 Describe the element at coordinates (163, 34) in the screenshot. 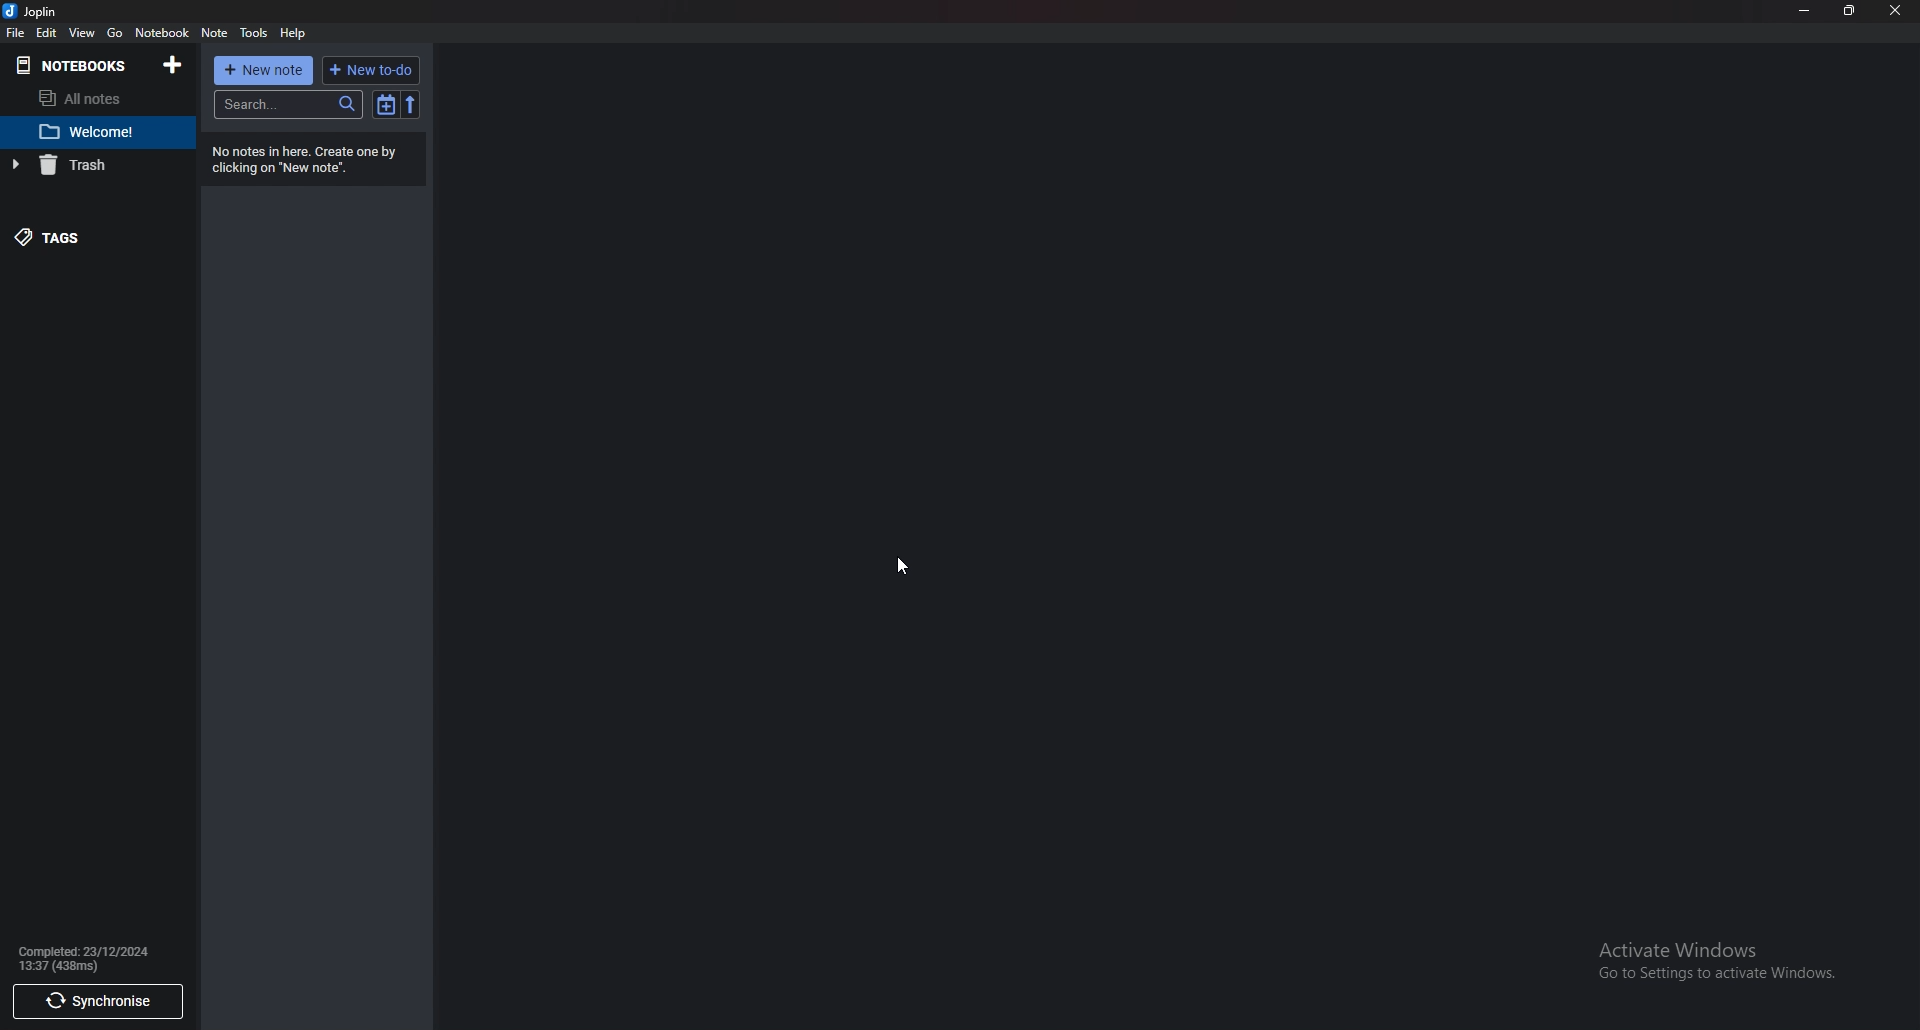

I see `Notebook` at that location.